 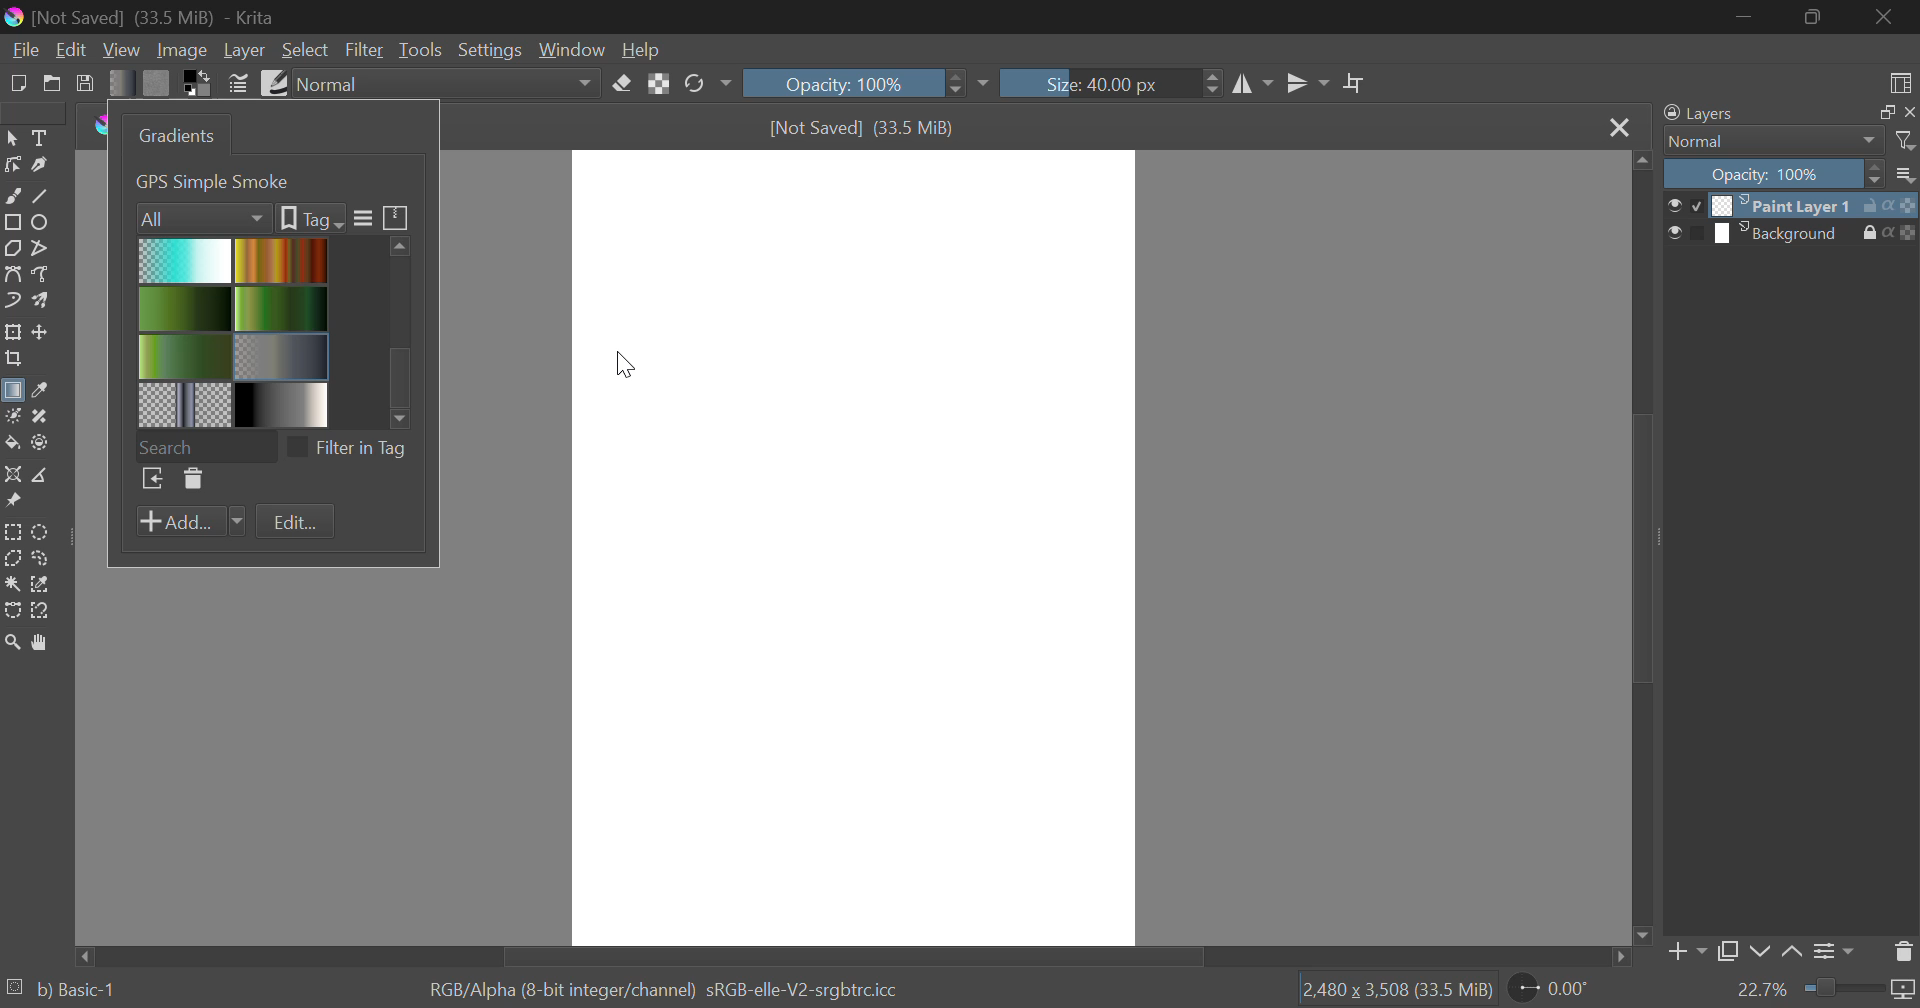 What do you see at coordinates (1904, 950) in the screenshot?
I see `Delete Layer` at bounding box center [1904, 950].